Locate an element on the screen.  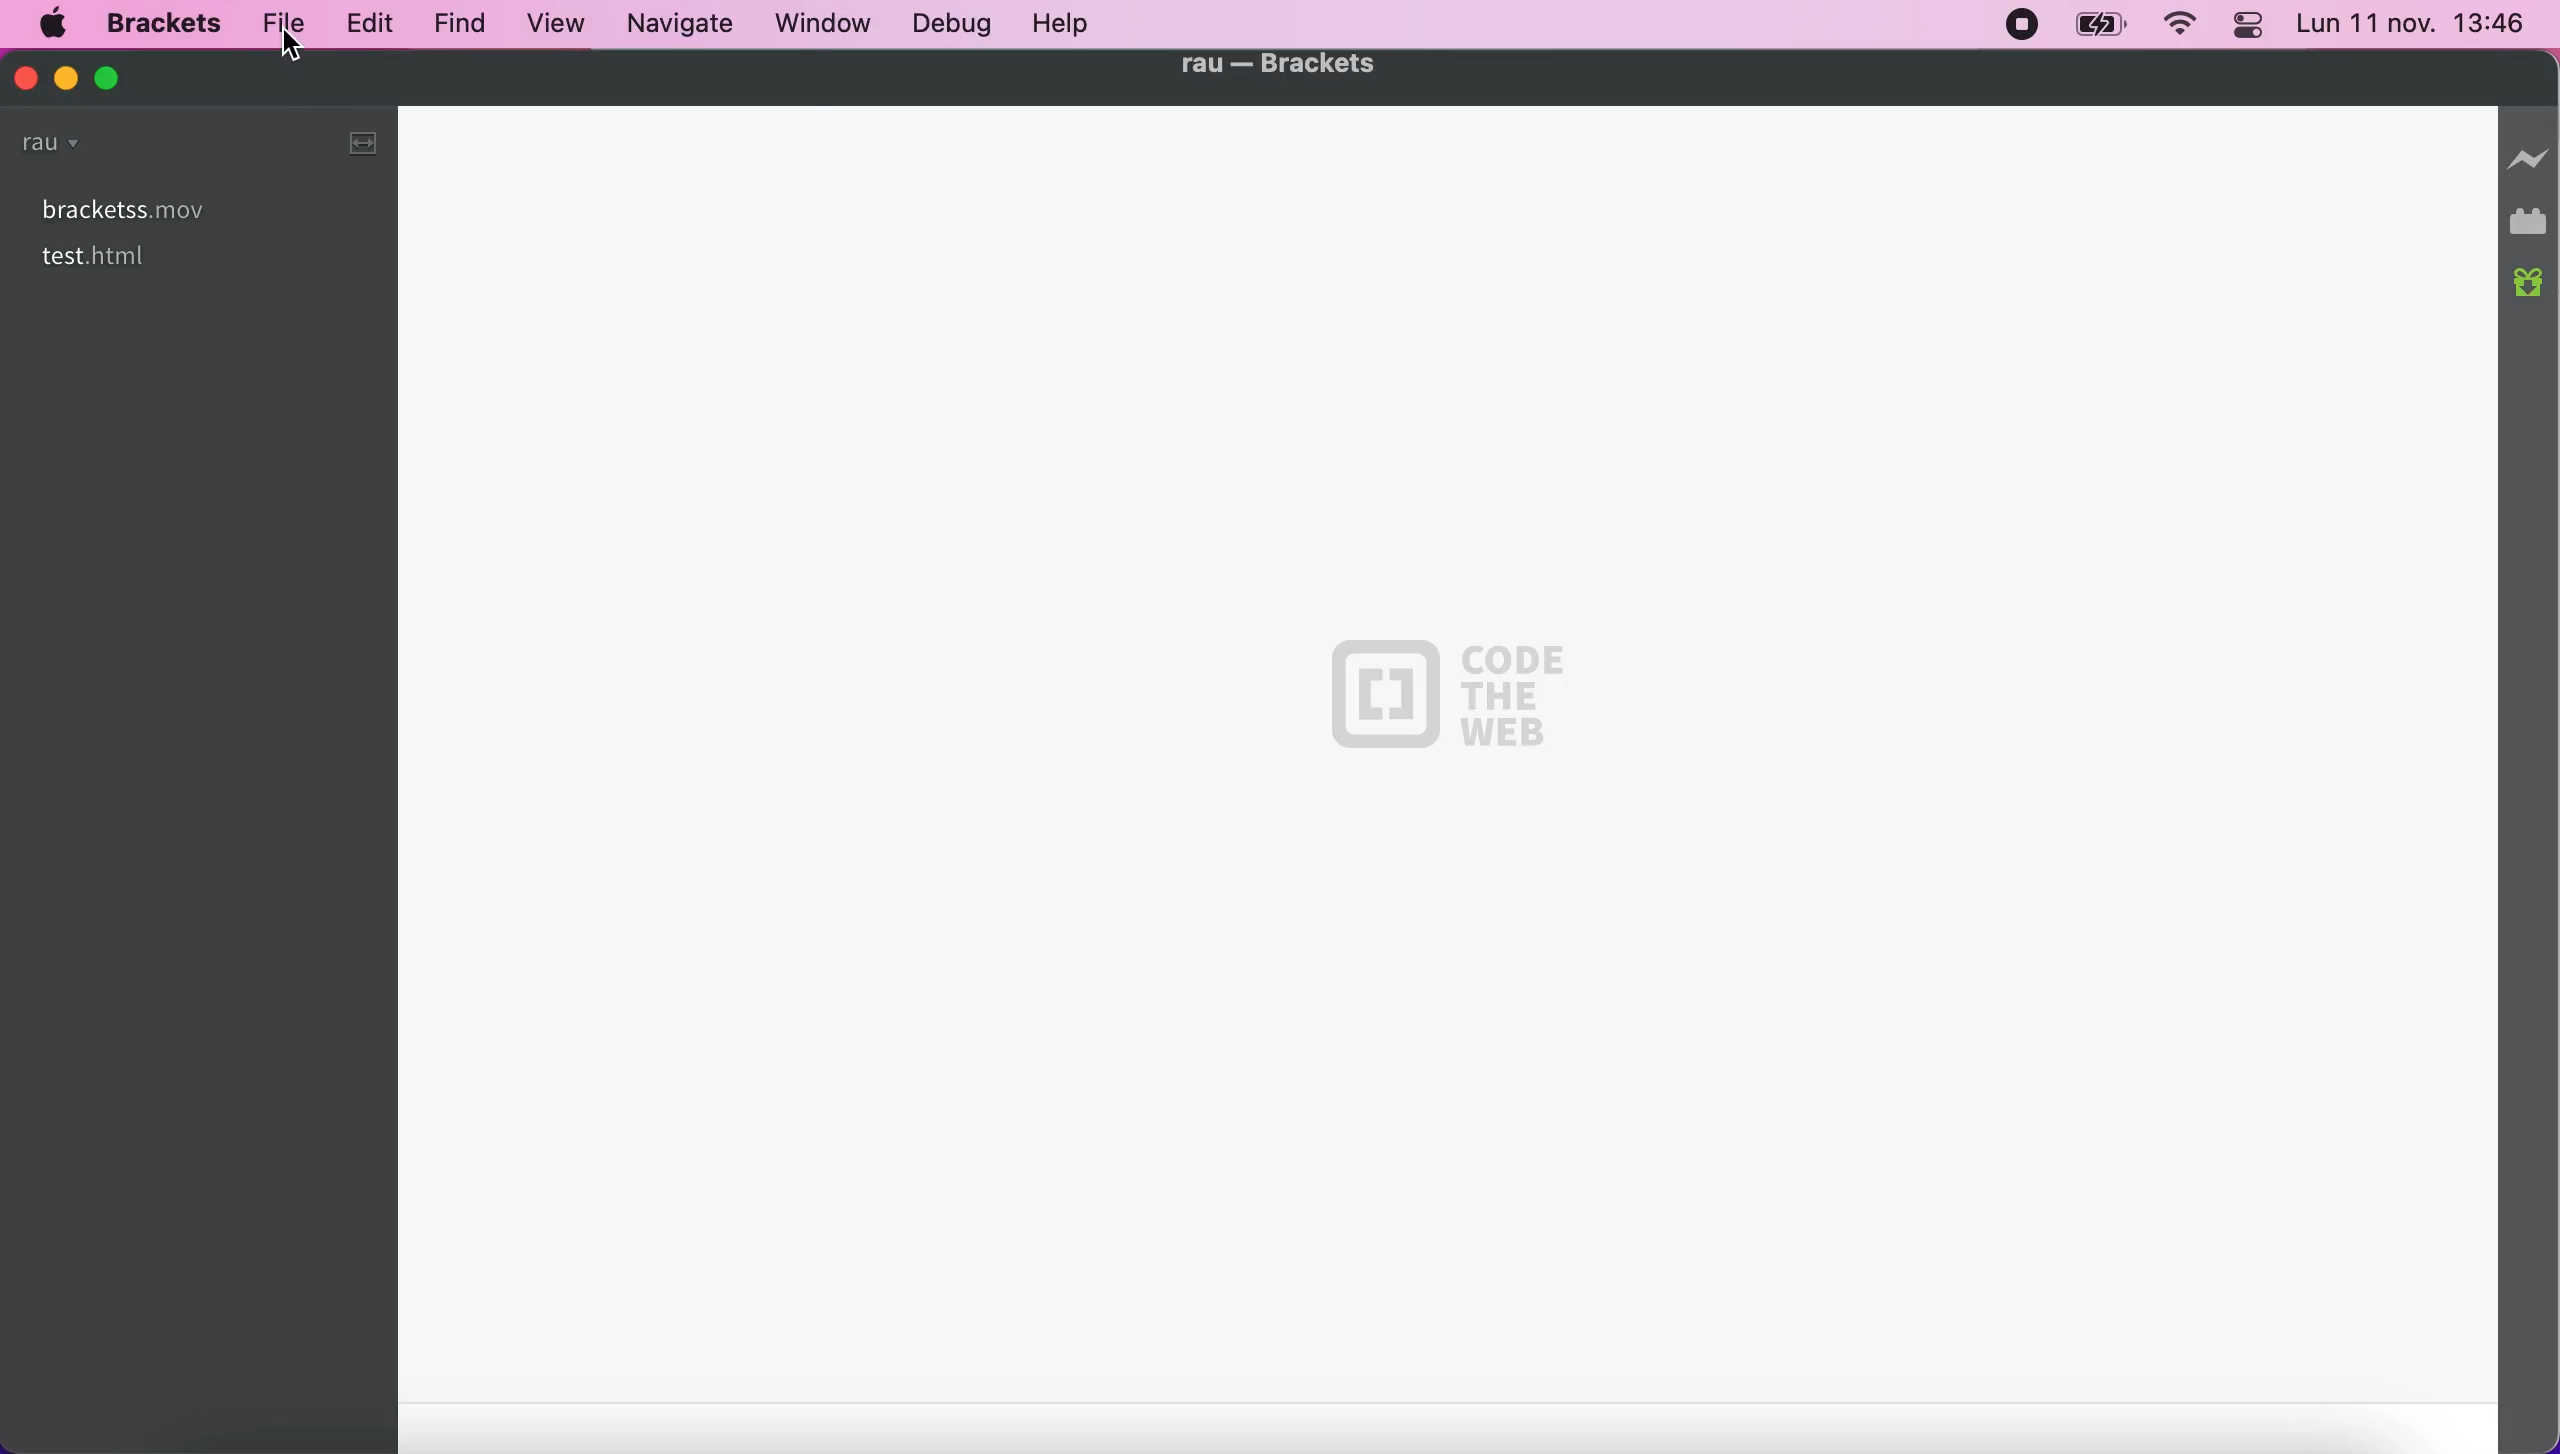
window is located at coordinates (829, 25).